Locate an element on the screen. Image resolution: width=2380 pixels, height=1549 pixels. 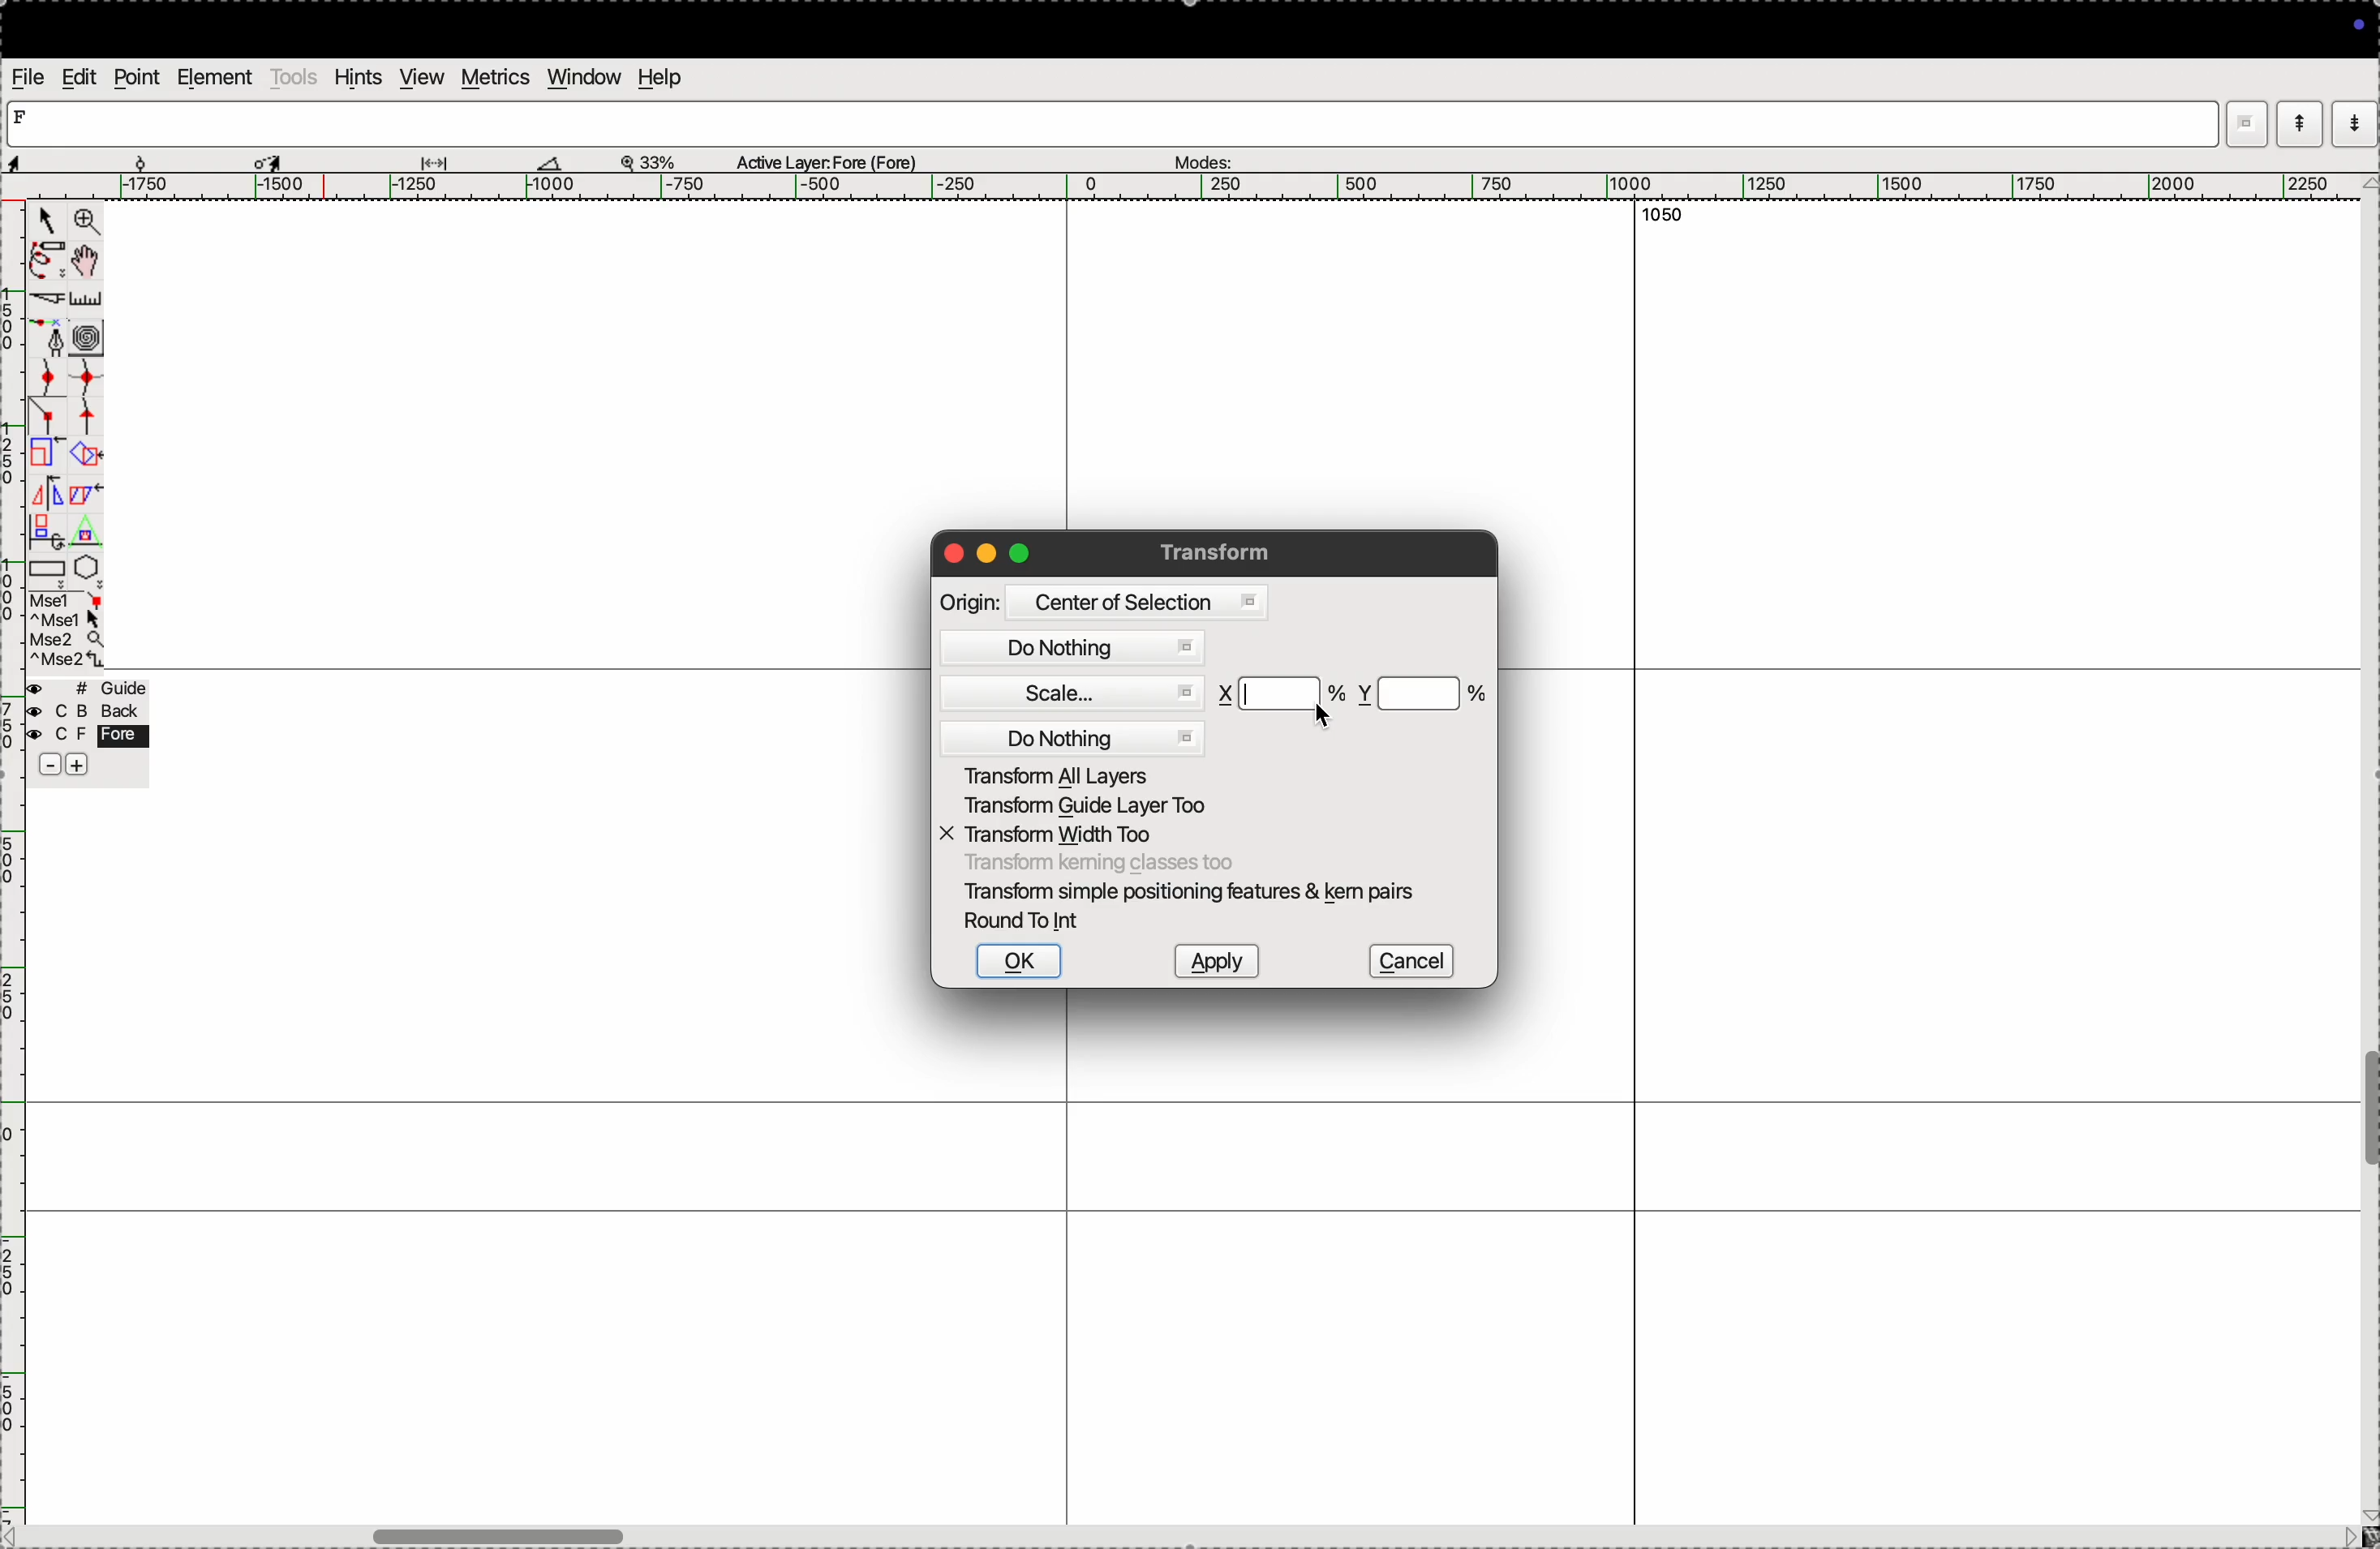
letter F is located at coordinates (24, 116).